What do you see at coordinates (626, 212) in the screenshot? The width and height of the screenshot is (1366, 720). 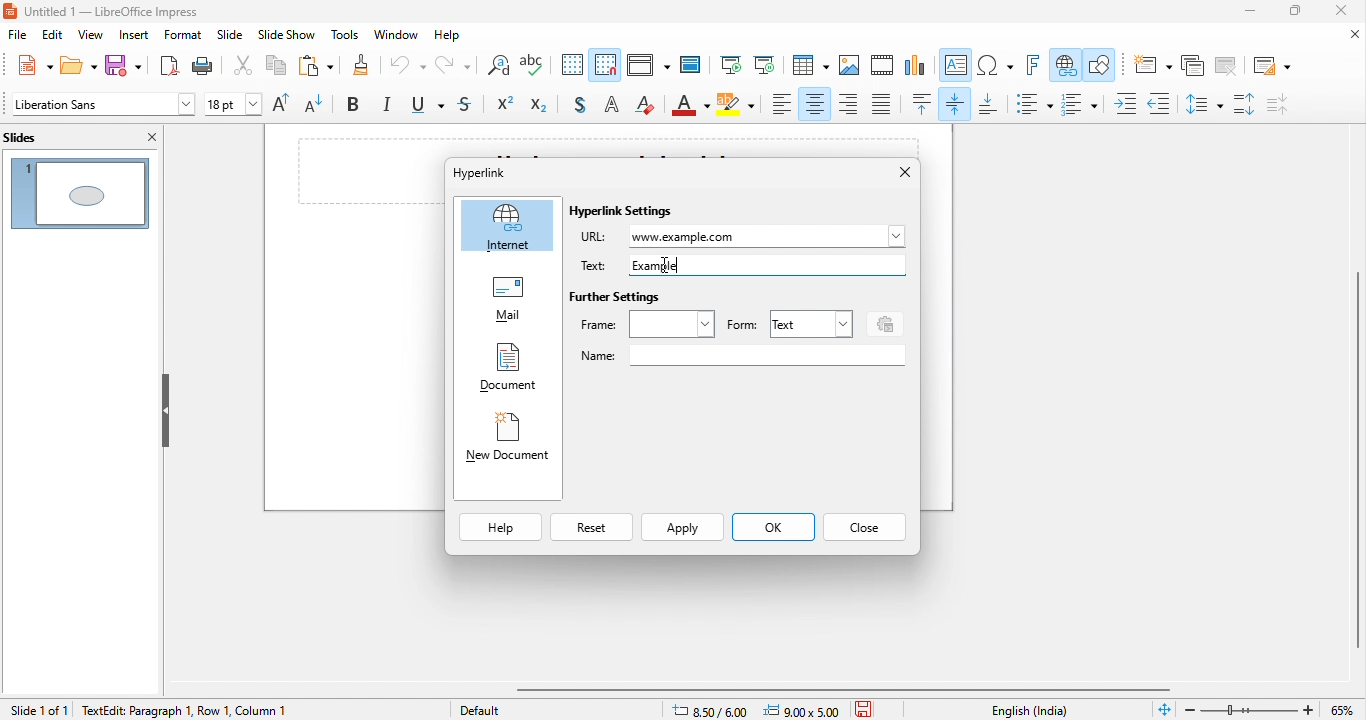 I see `hyperlink settings` at bounding box center [626, 212].